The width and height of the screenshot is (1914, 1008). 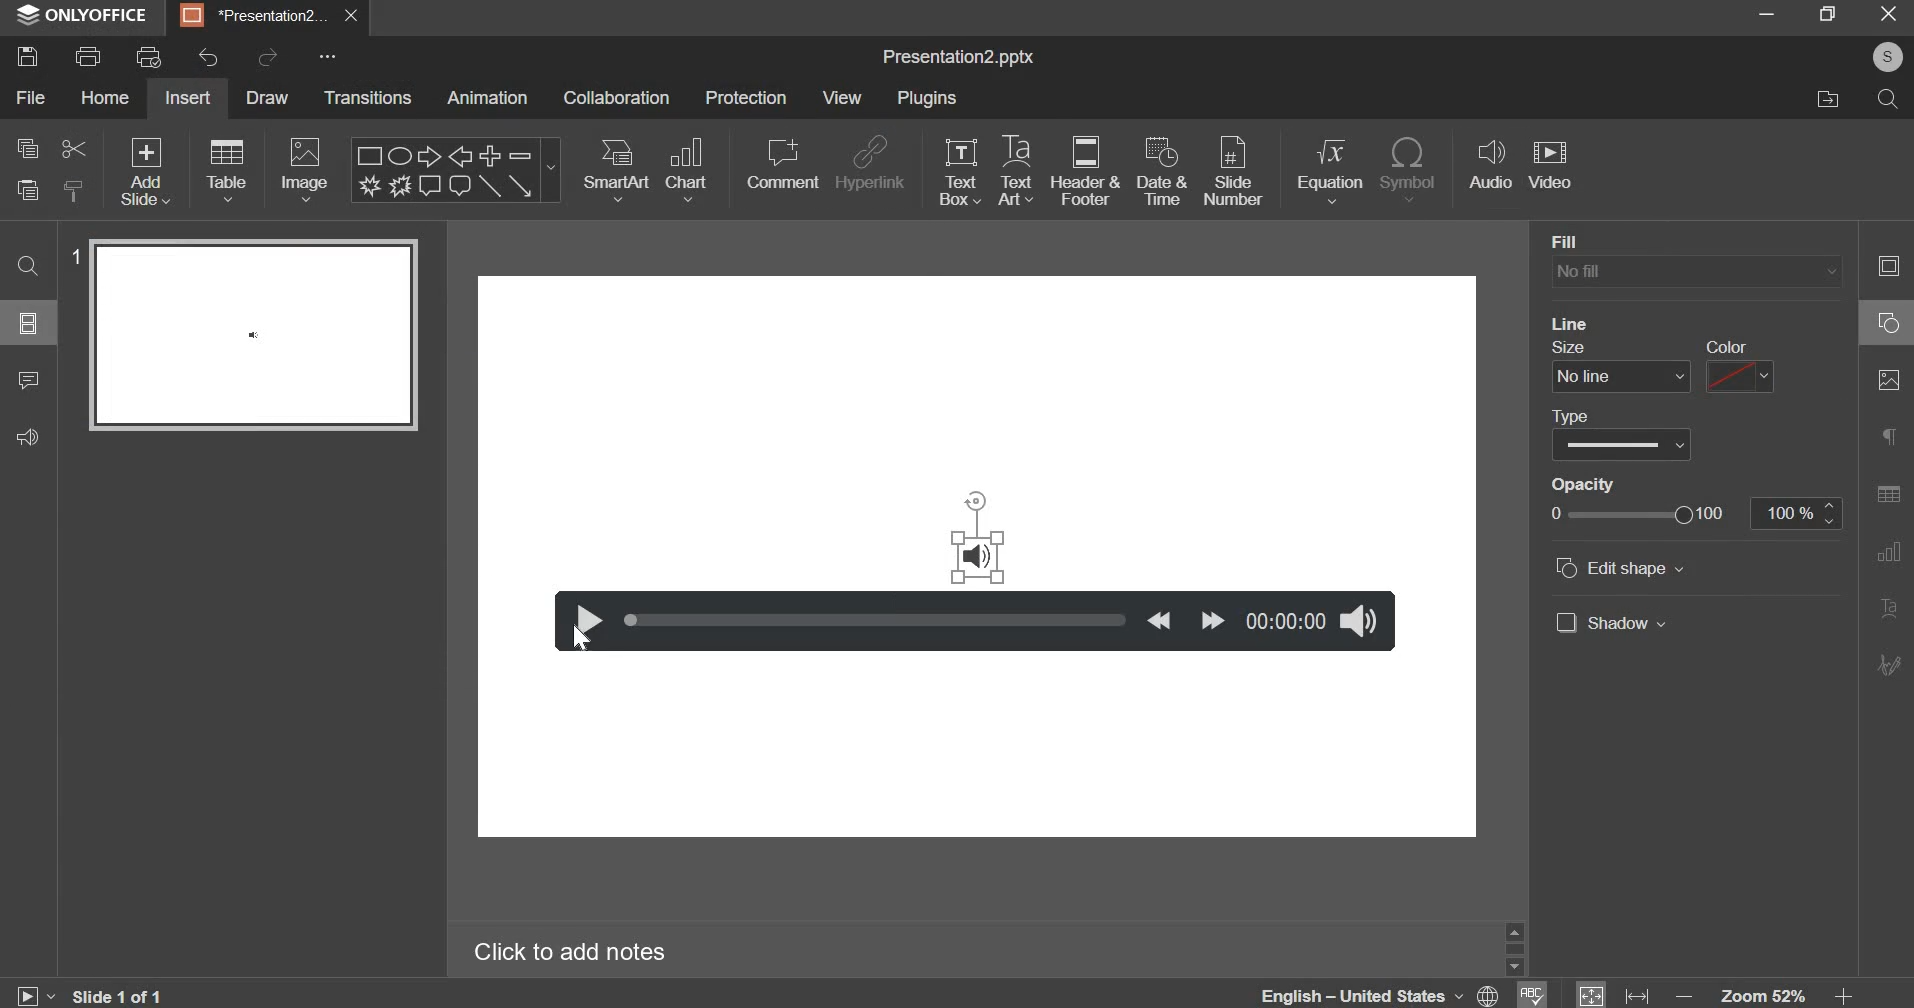 I want to click on line type, so click(x=1622, y=445).